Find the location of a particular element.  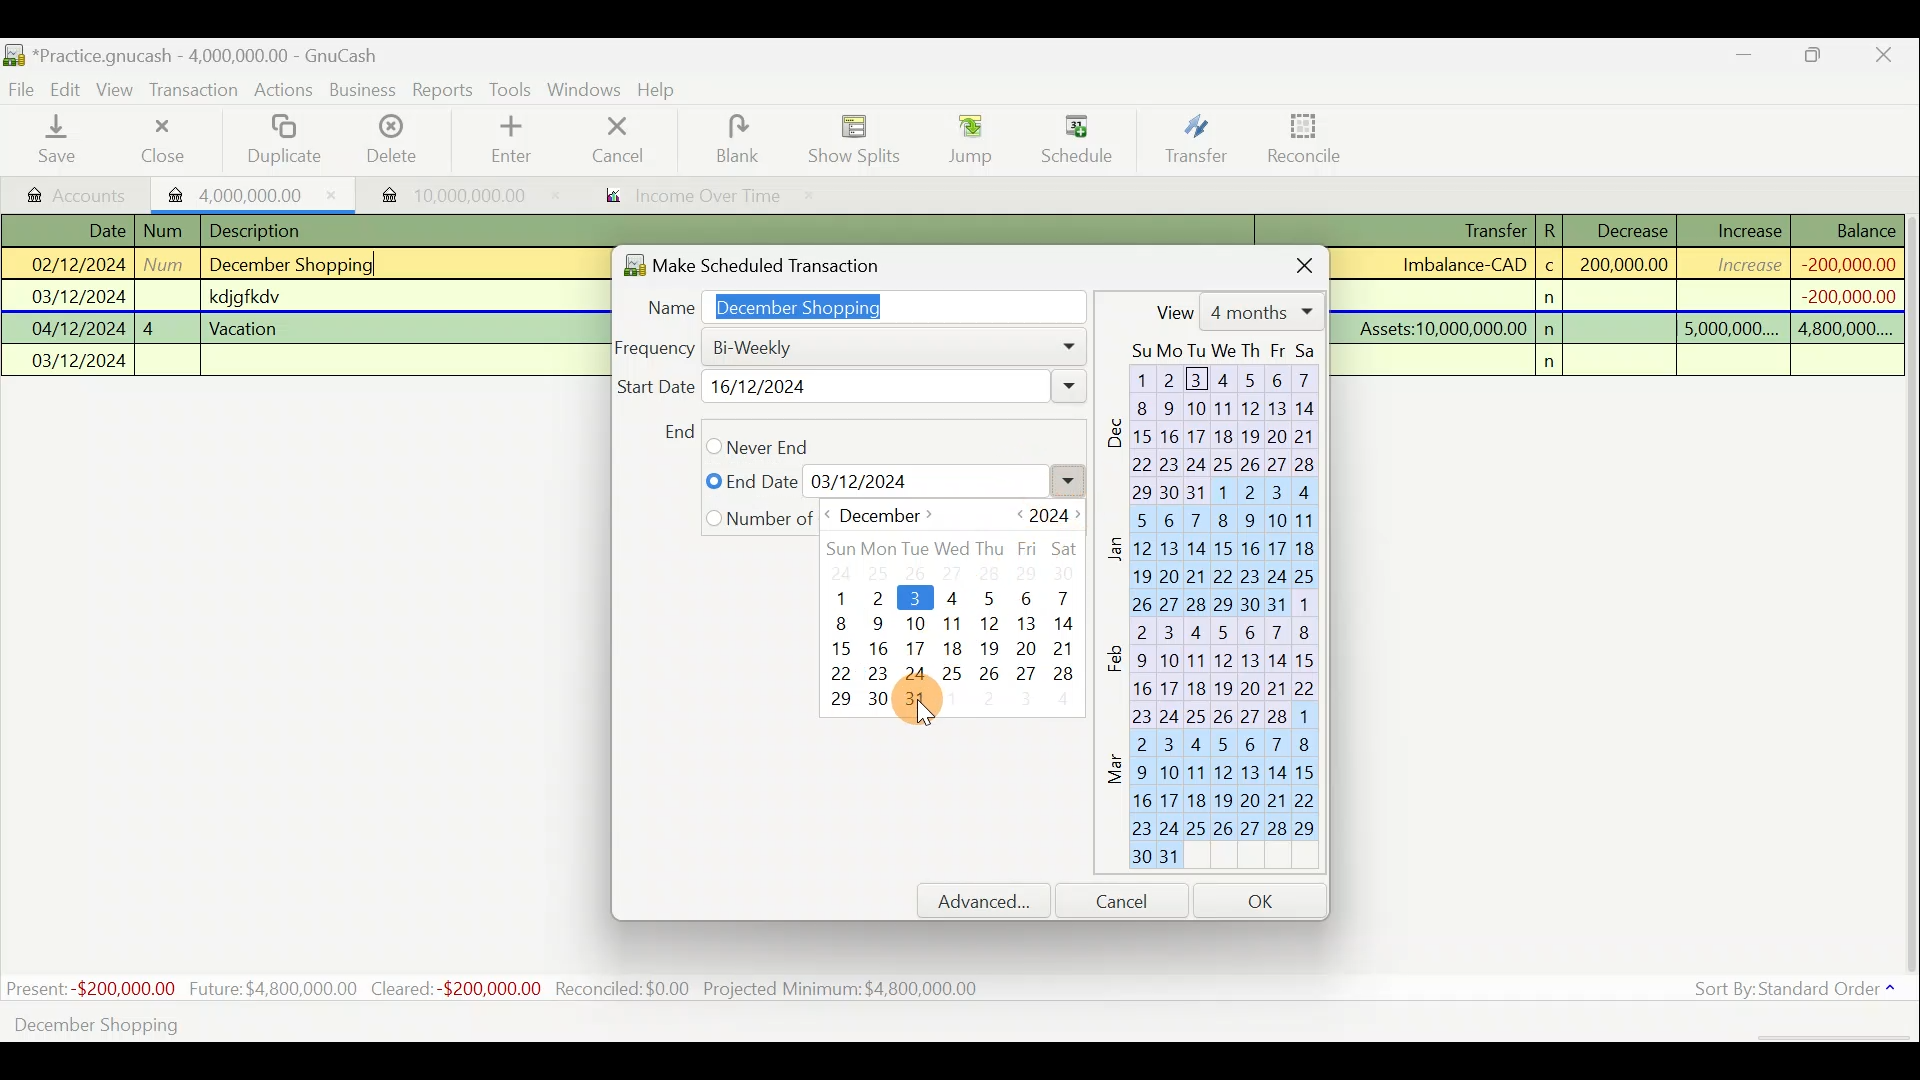

Jump is located at coordinates (964, 138).